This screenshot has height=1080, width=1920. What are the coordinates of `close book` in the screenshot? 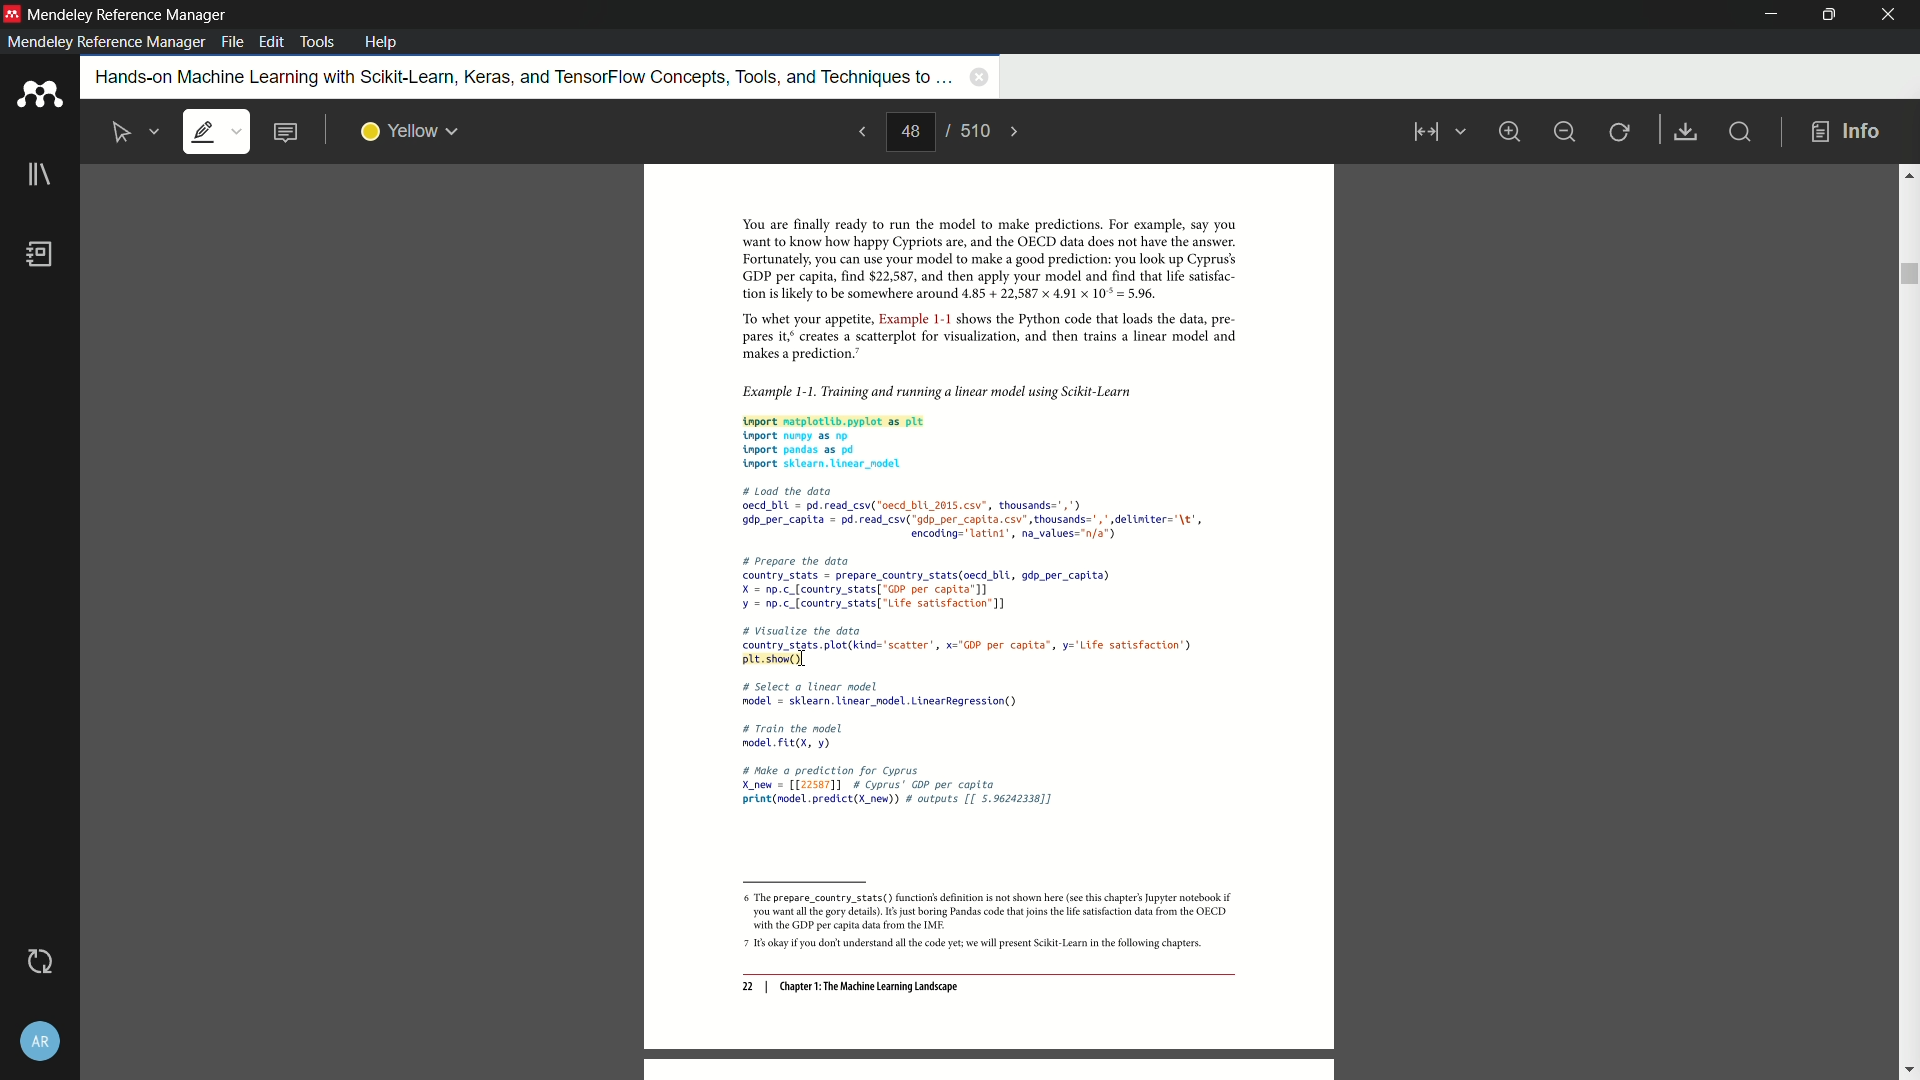 It's located at (979, 76).